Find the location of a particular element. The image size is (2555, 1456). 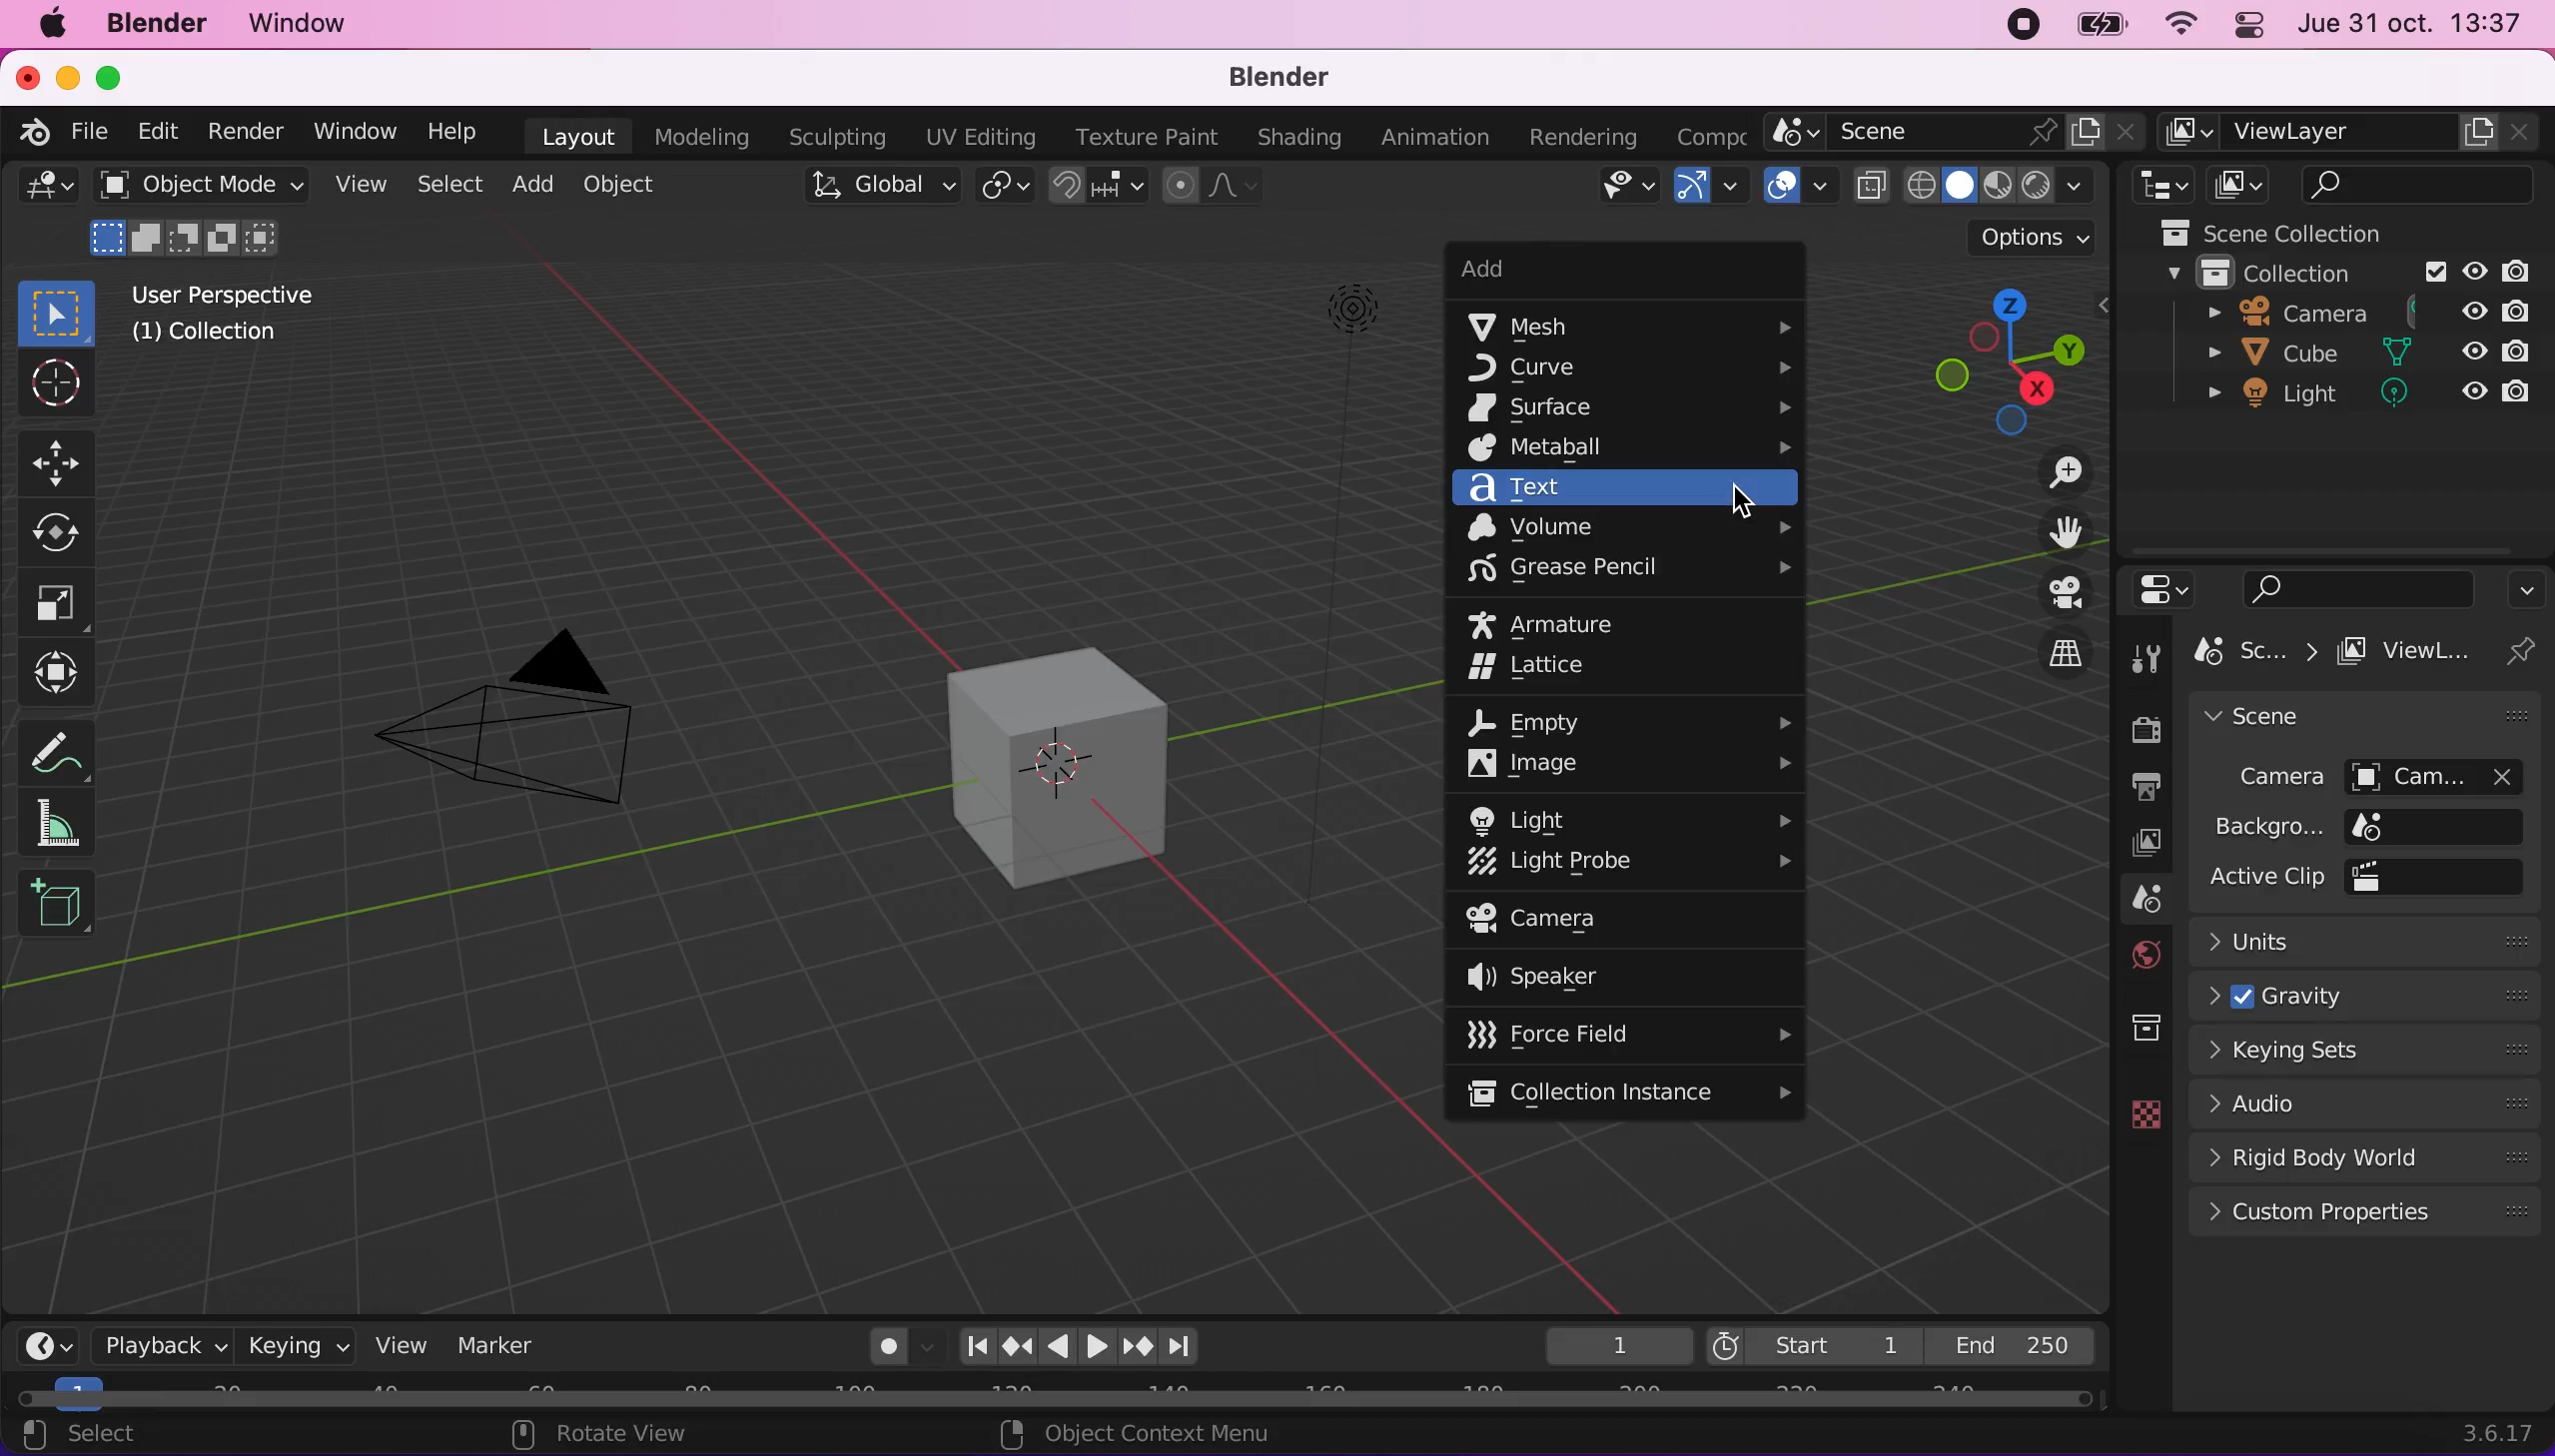

data is located at coordinates (2135, 1112).